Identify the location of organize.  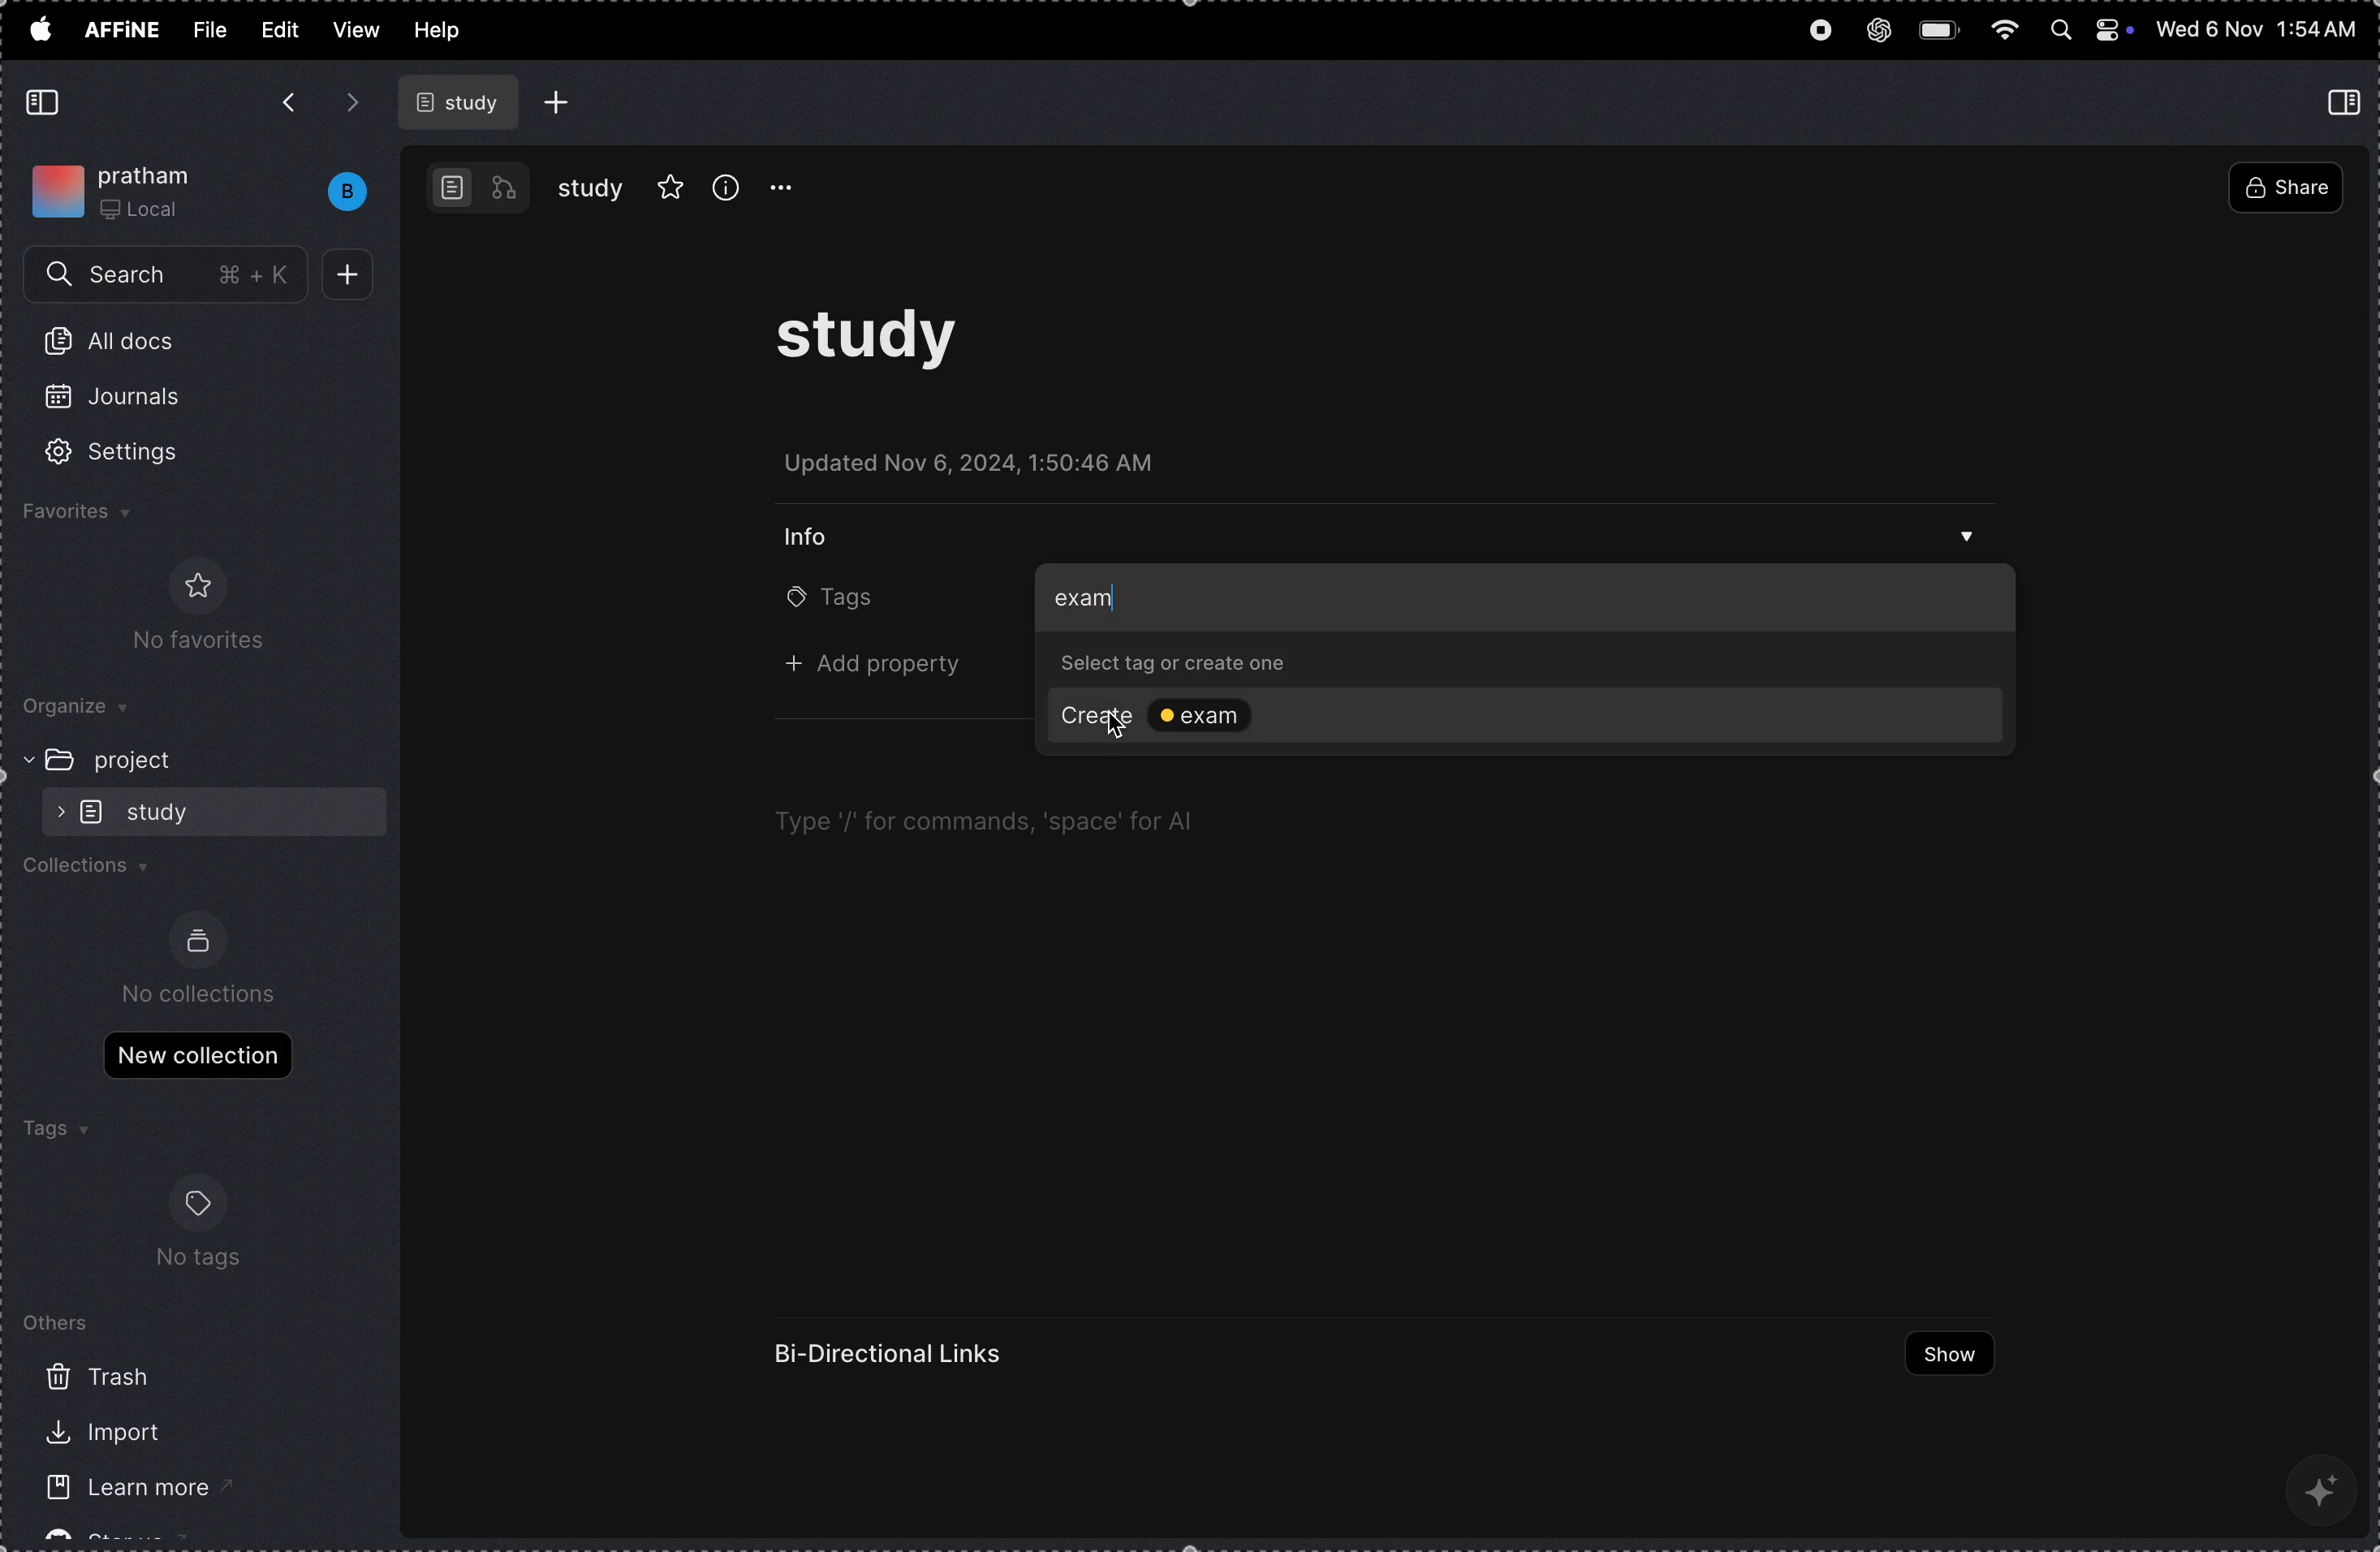
(91, 709).